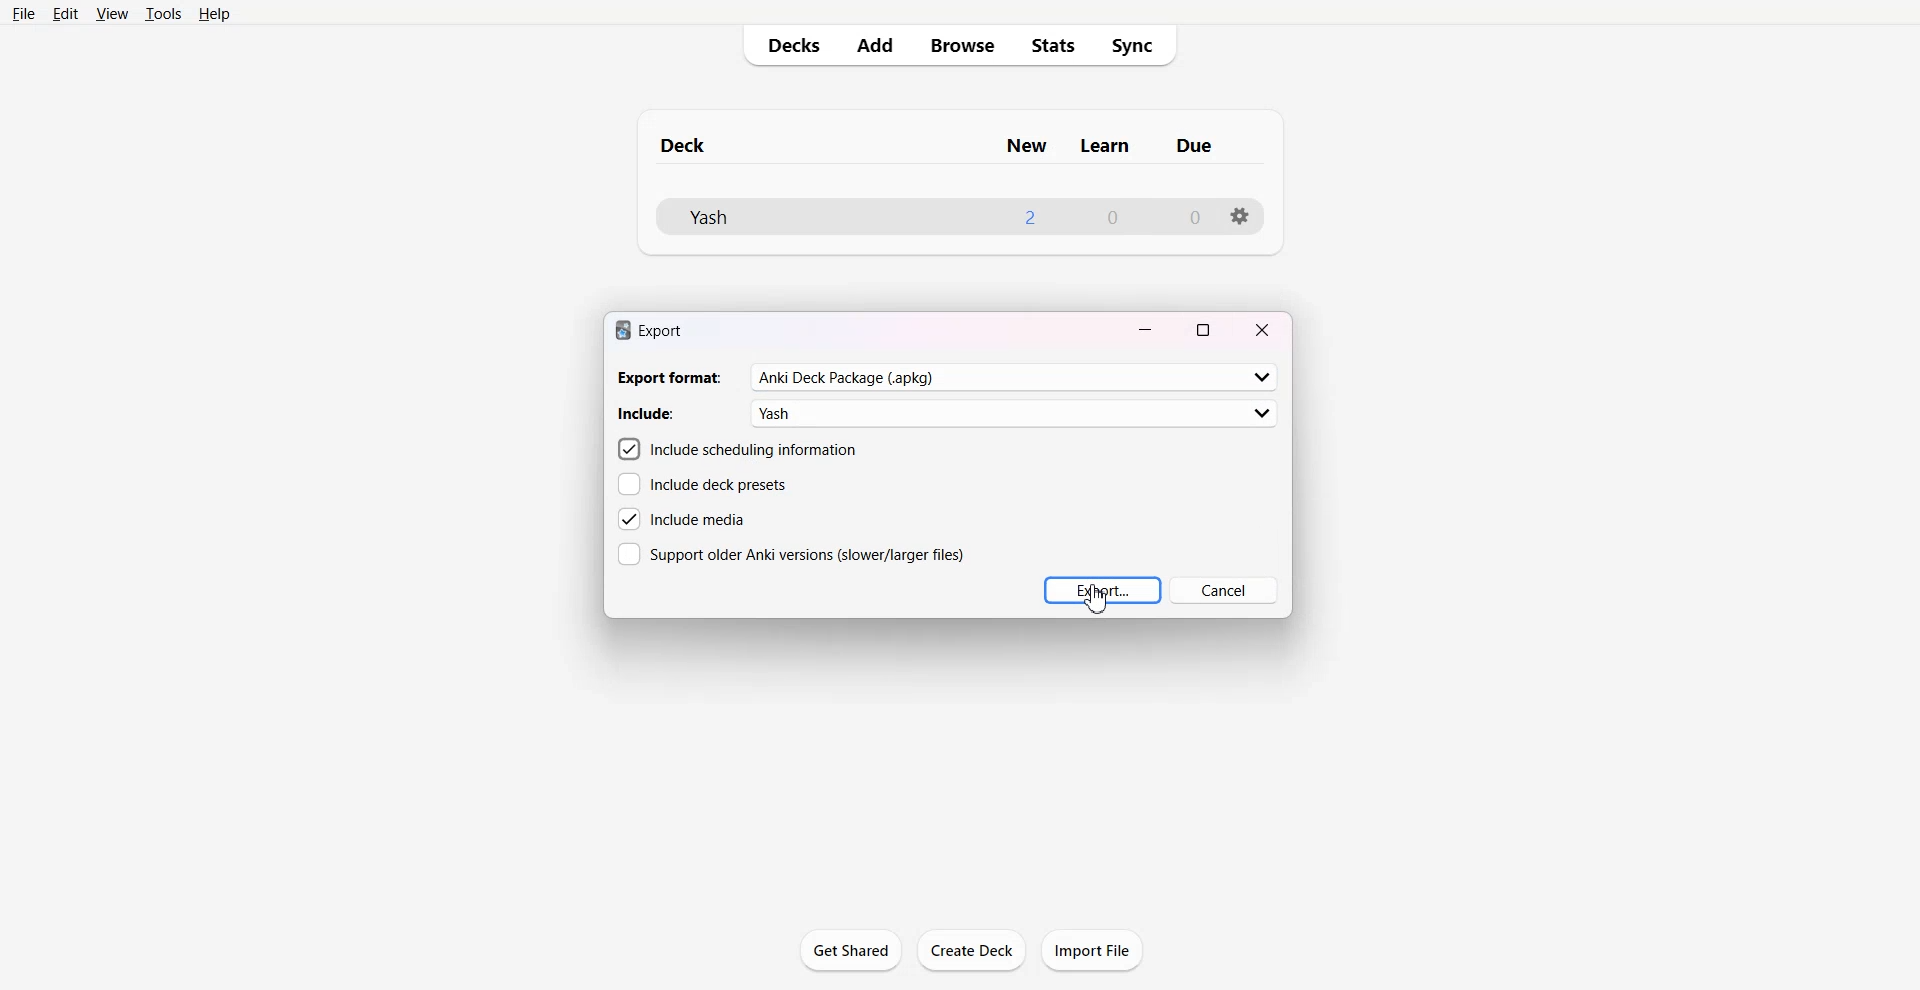  I want to click on Include media, so click(683, 519).